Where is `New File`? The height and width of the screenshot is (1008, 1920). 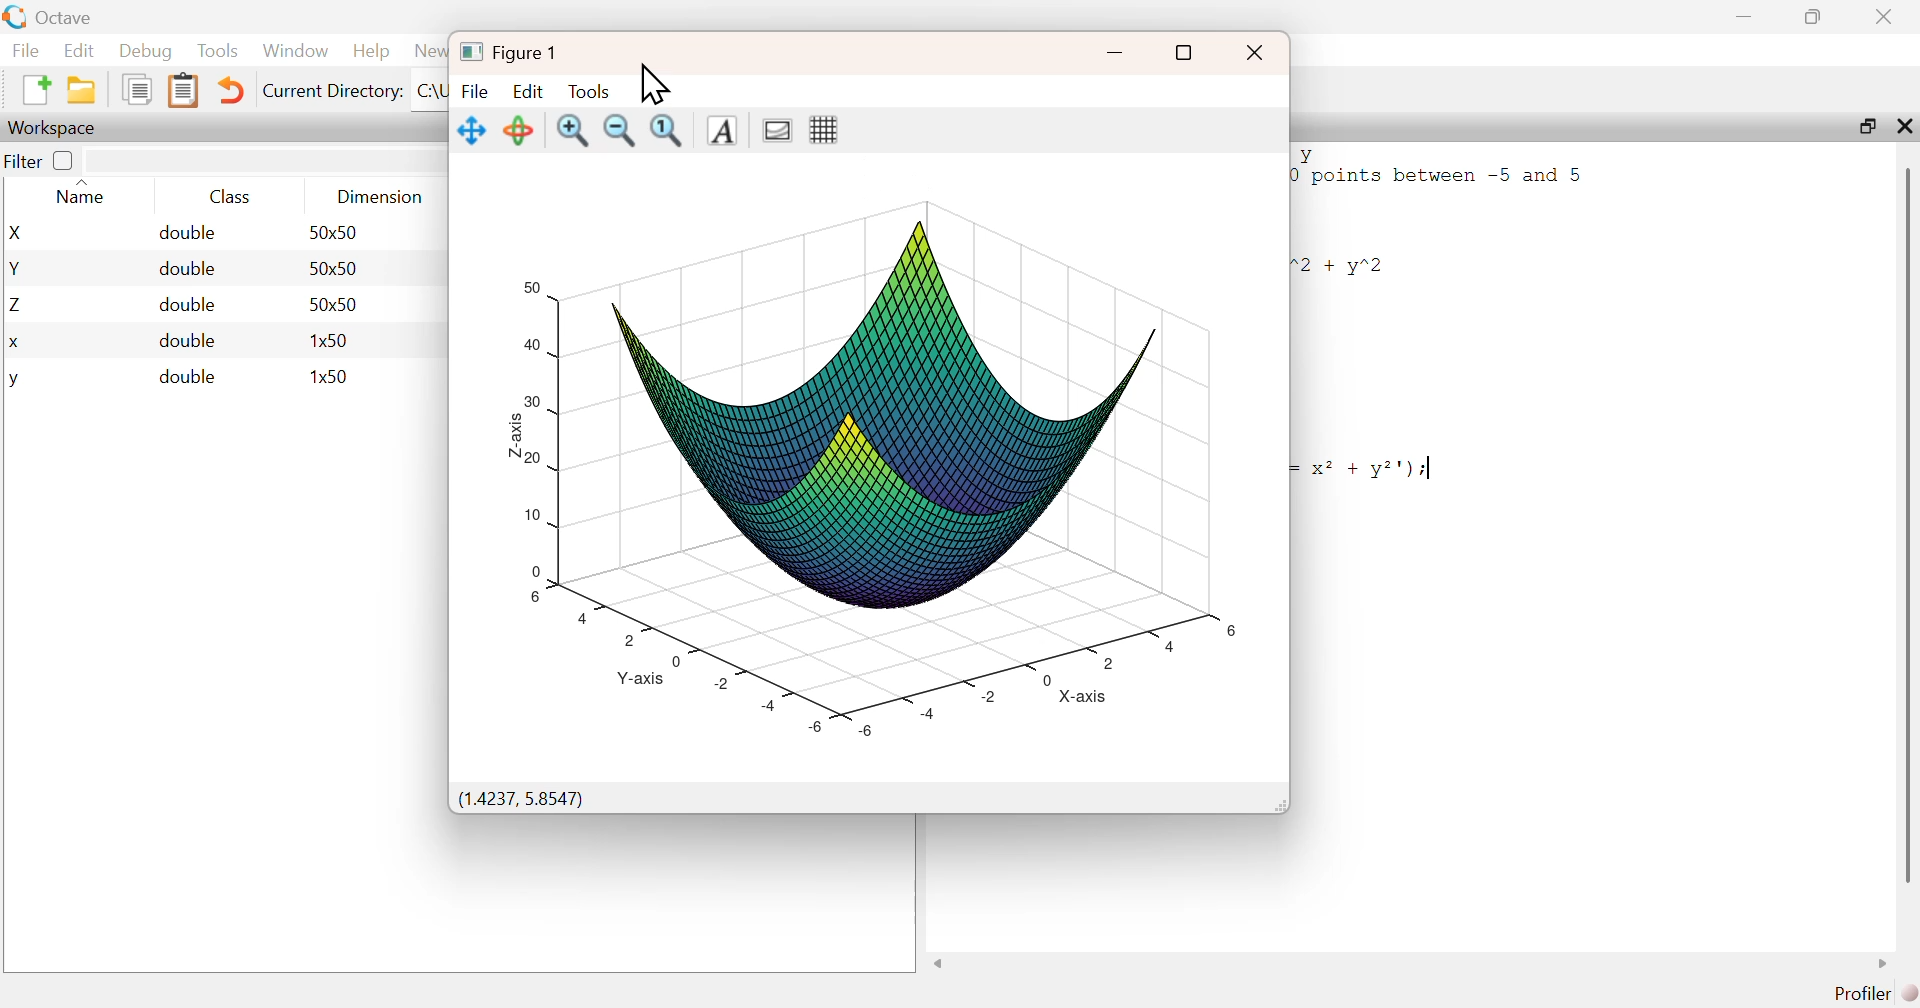
New File is located at coordinates (35, 90).